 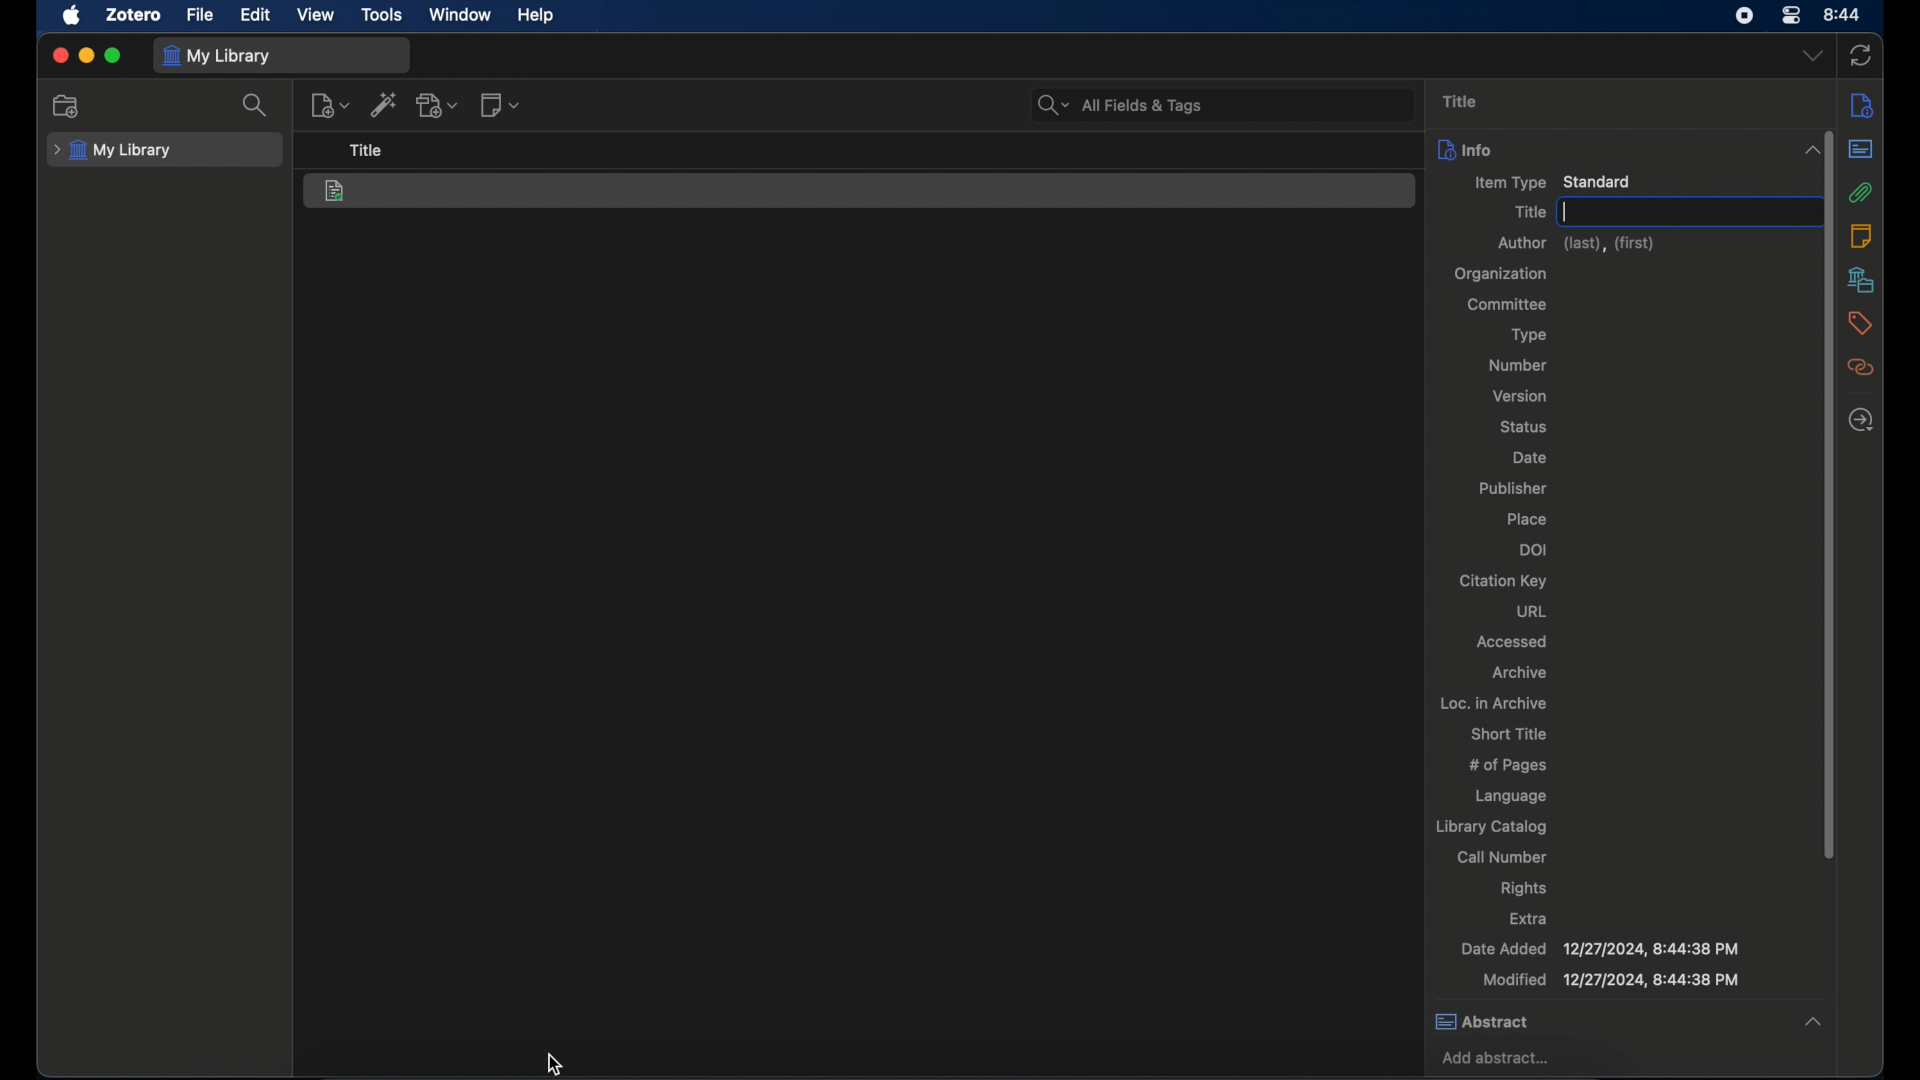 I want to click on search, so click(x=256, y=106).